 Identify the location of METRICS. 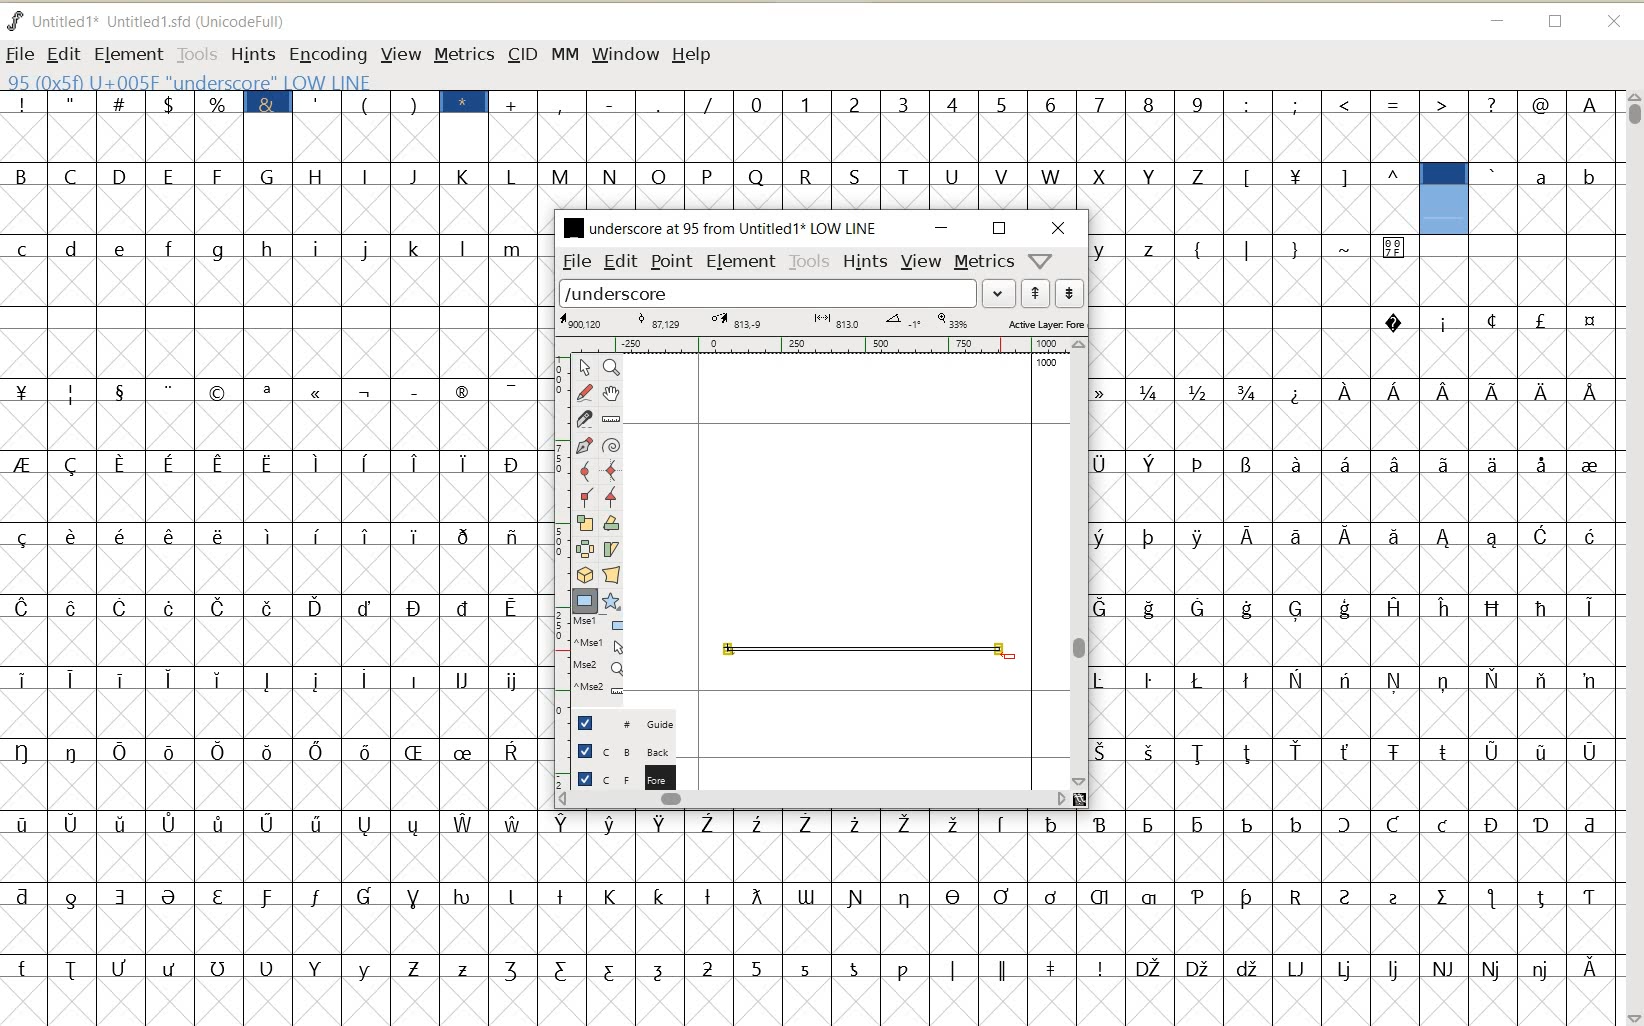
(463, 54).